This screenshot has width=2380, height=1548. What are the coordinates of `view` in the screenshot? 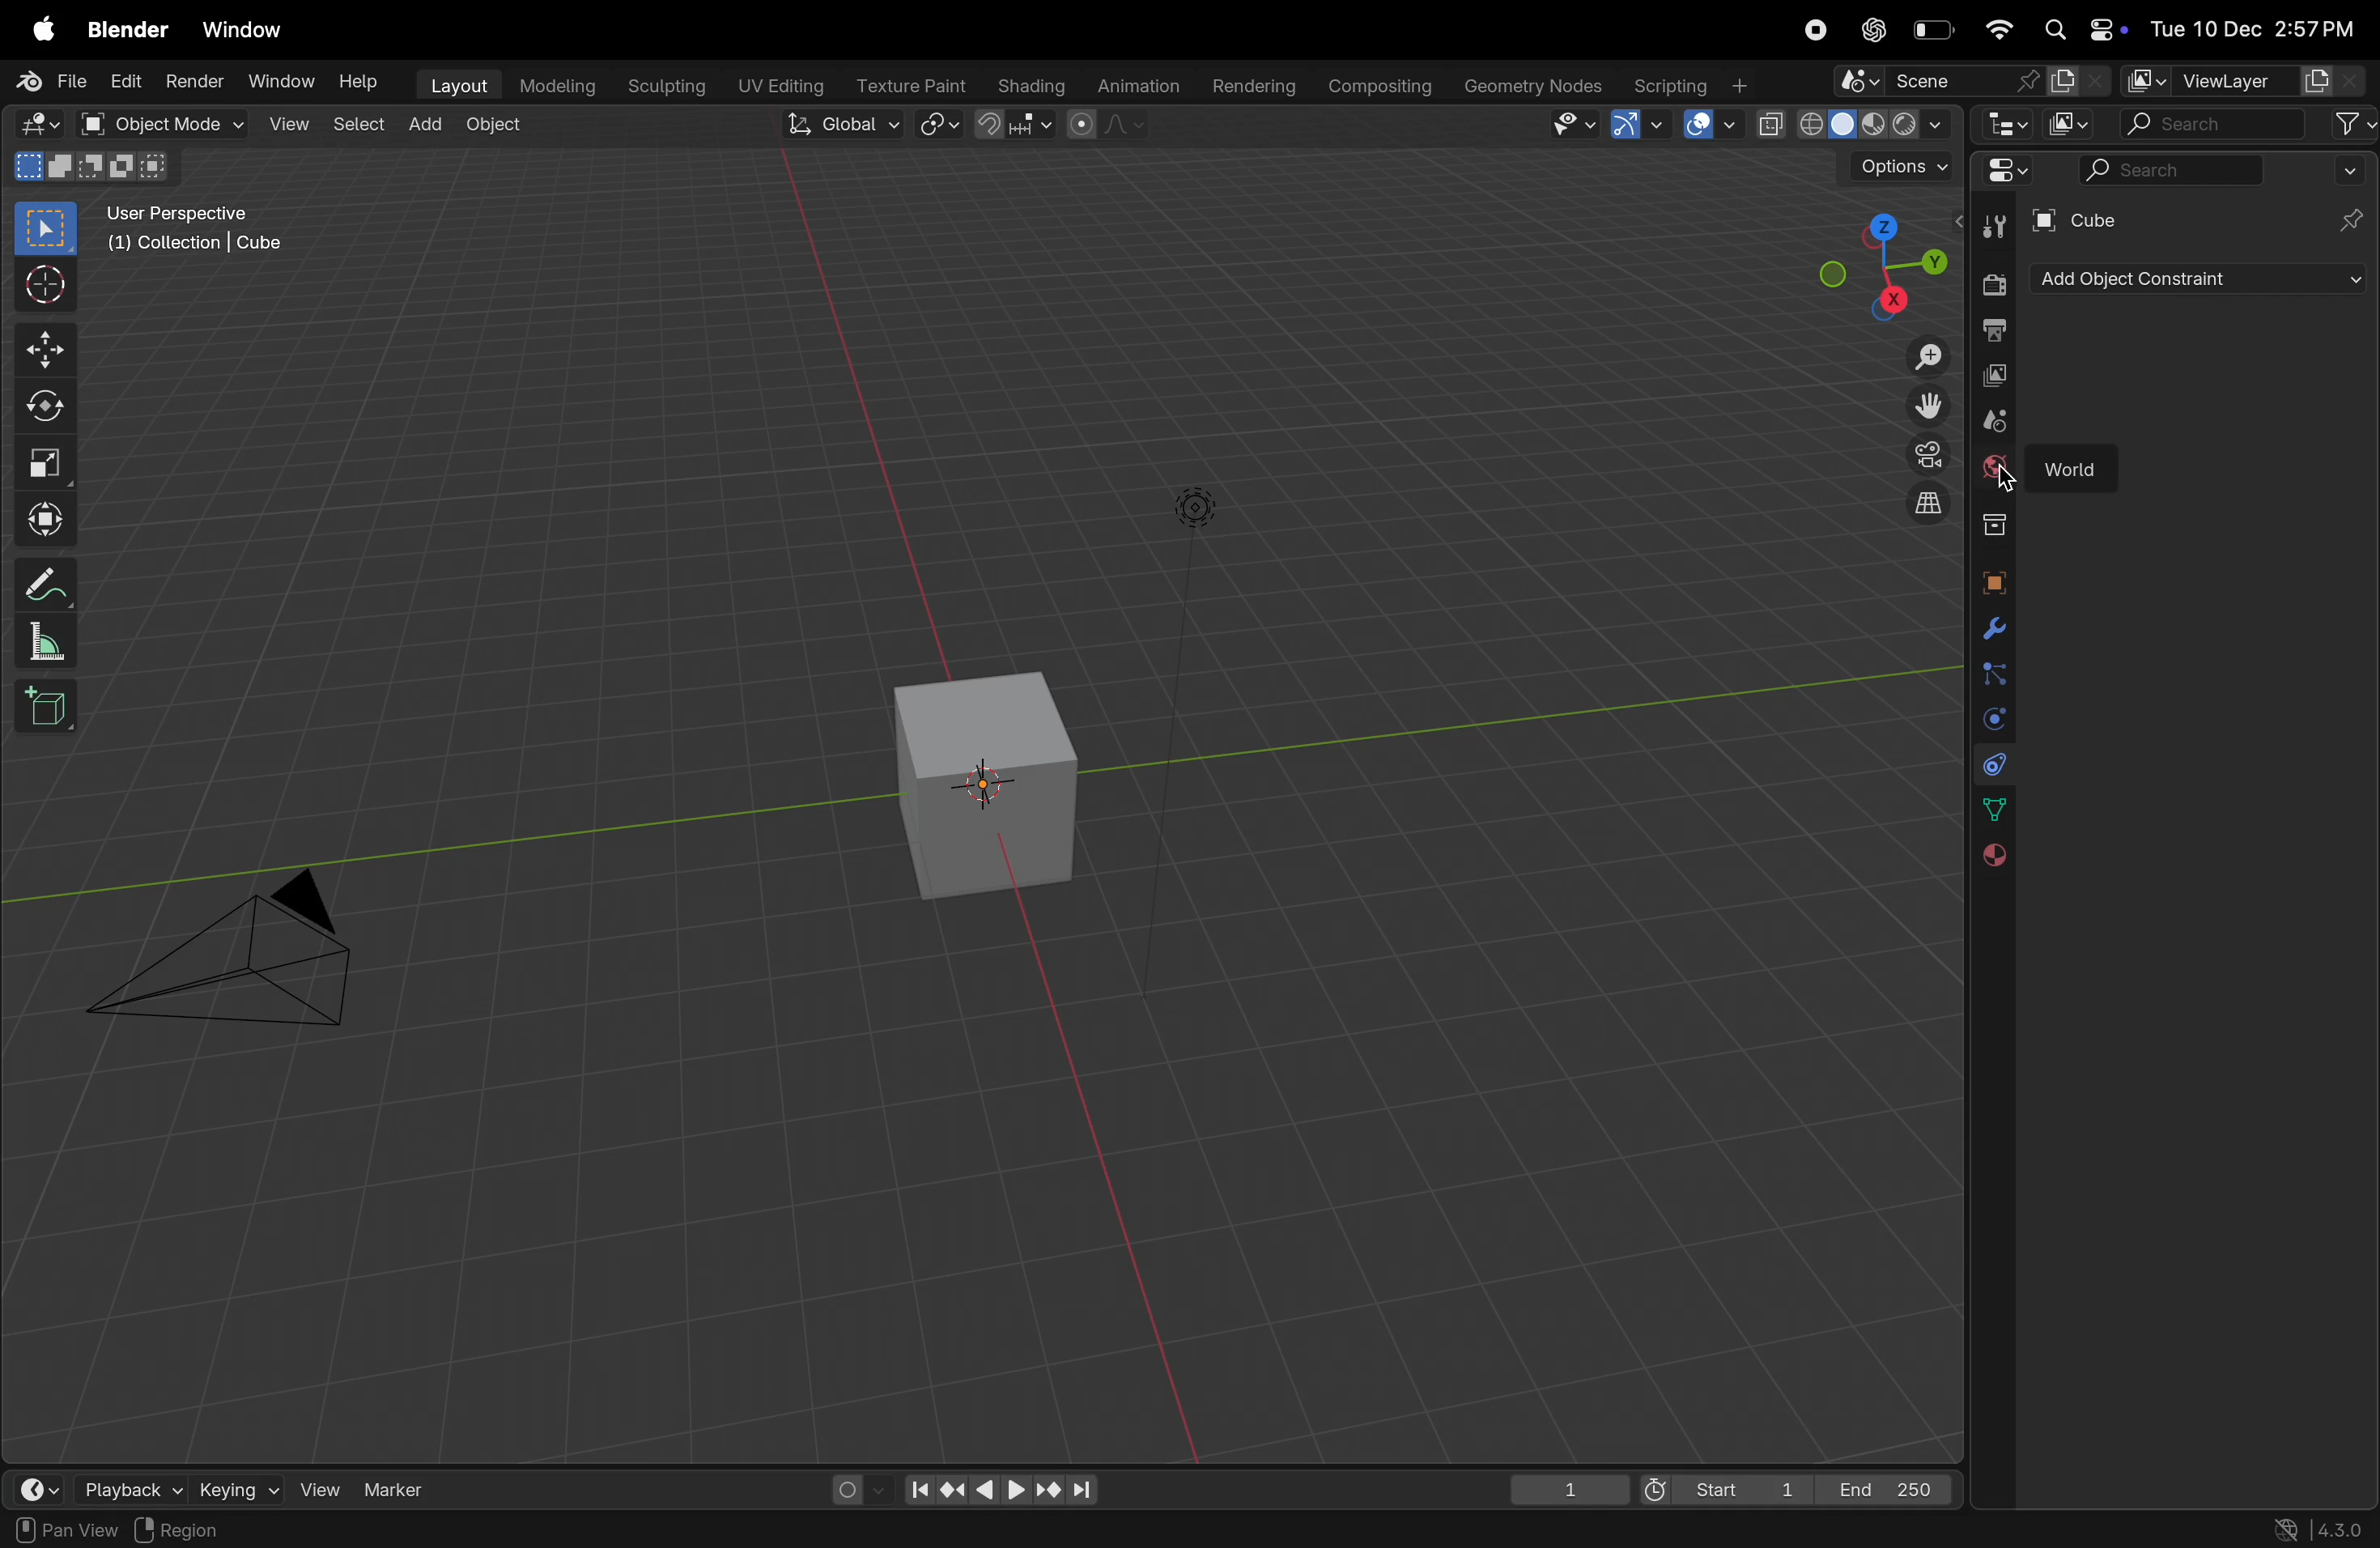 It's located at (319, 1489).